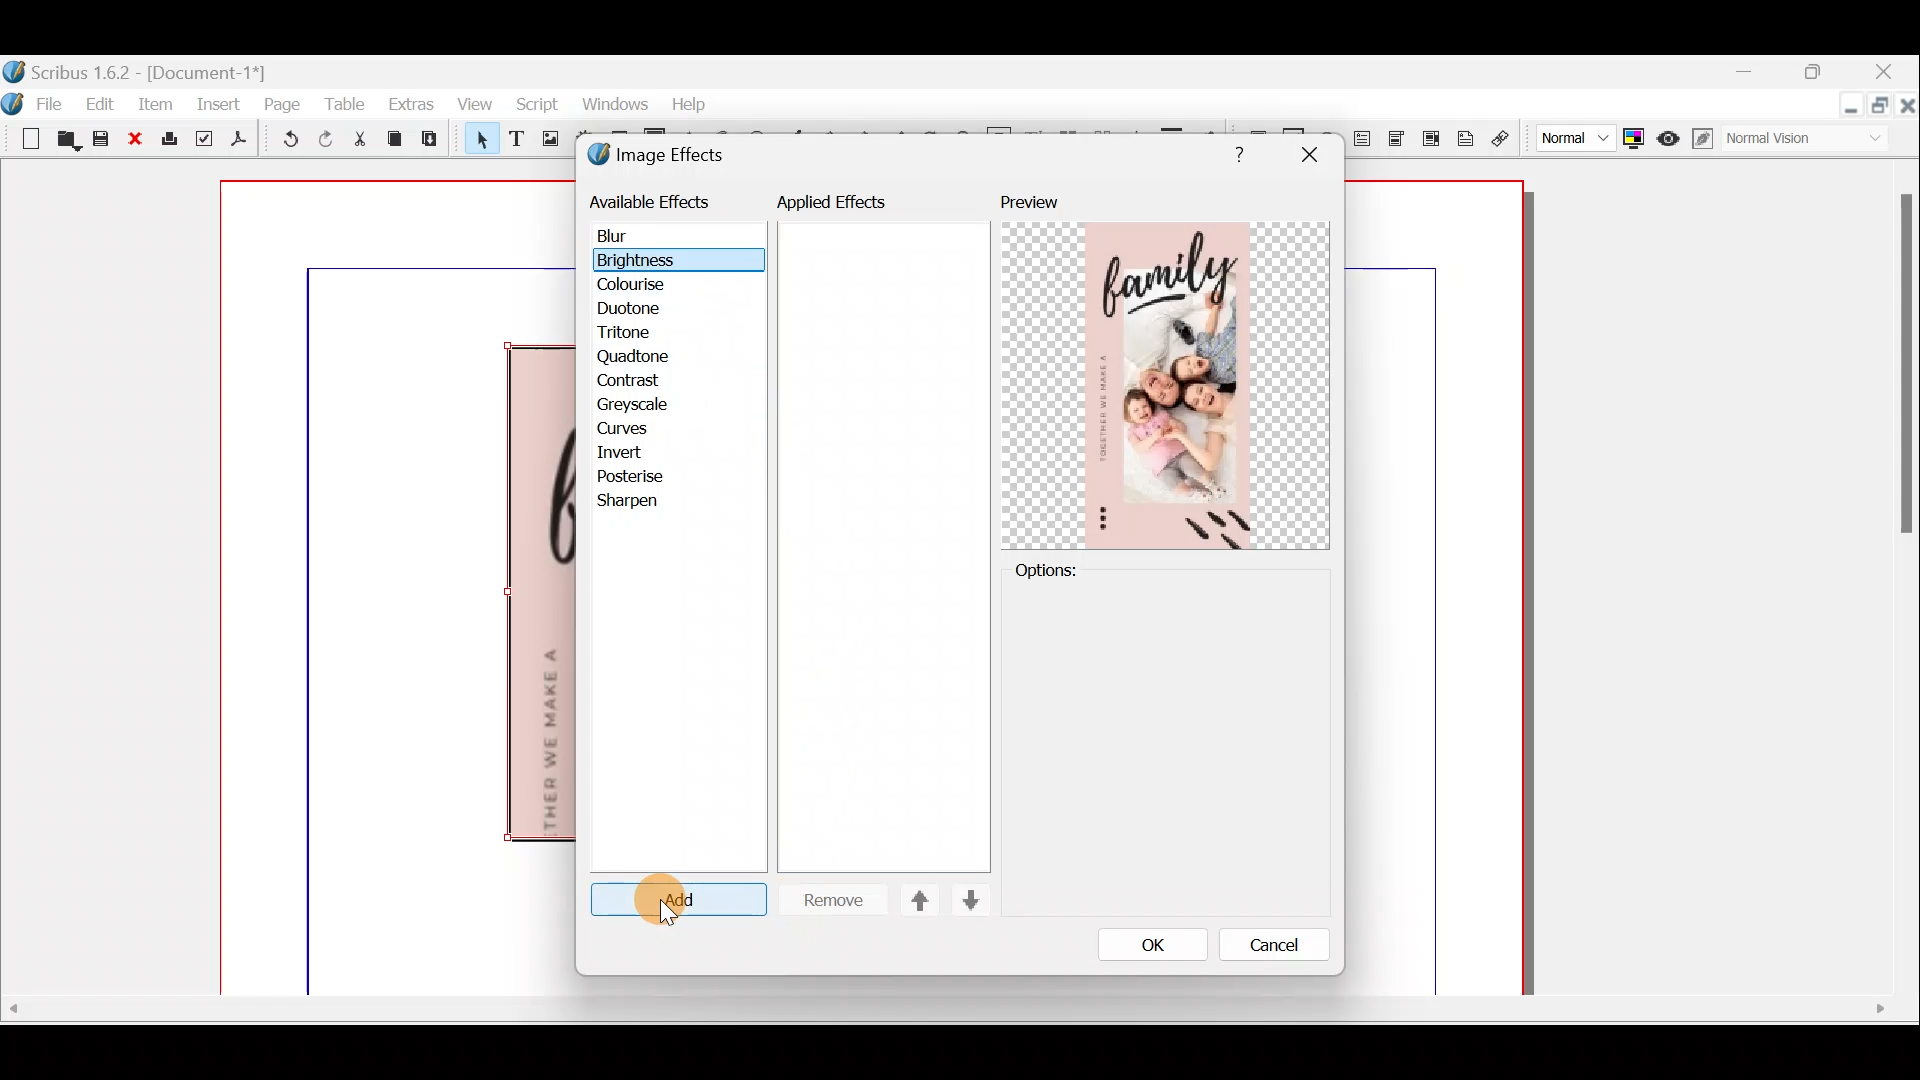 The image size is (1920, 1080). What do you see at coordinates (325, 138) in the screenshot?
I see `Redo` at bounding box center [325, 138].